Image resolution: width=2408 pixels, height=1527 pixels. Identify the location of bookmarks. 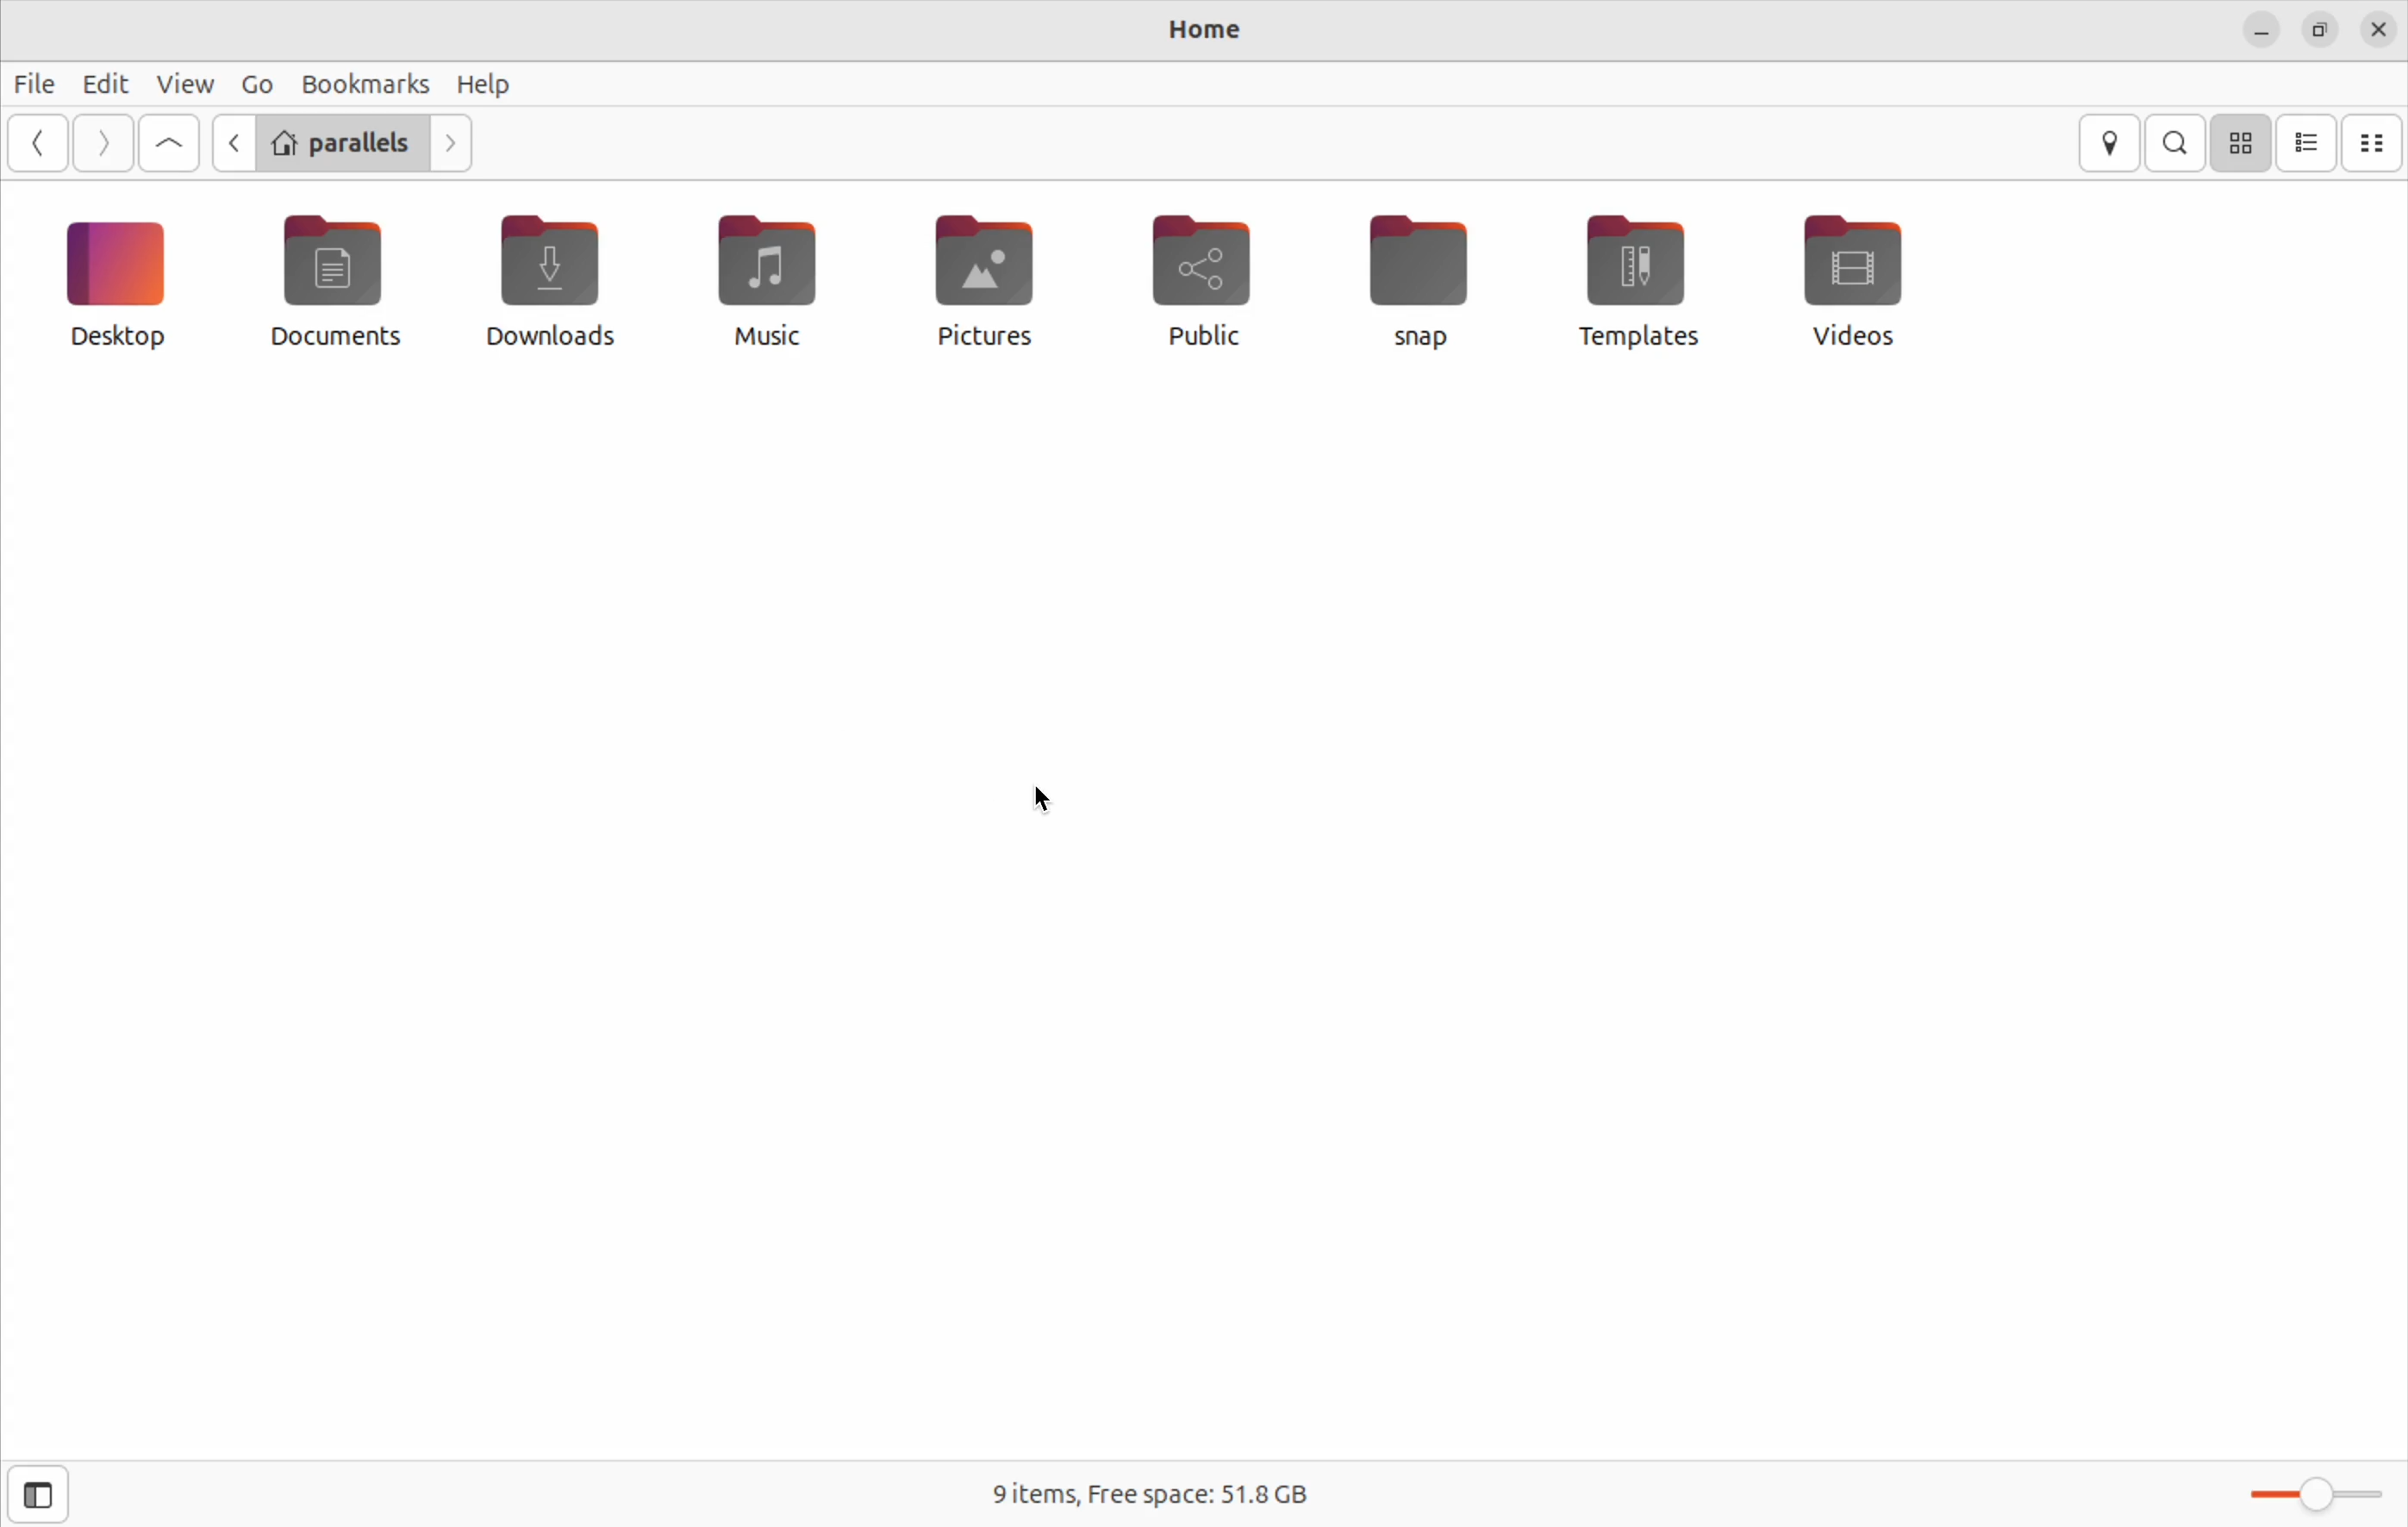
(365, 82).